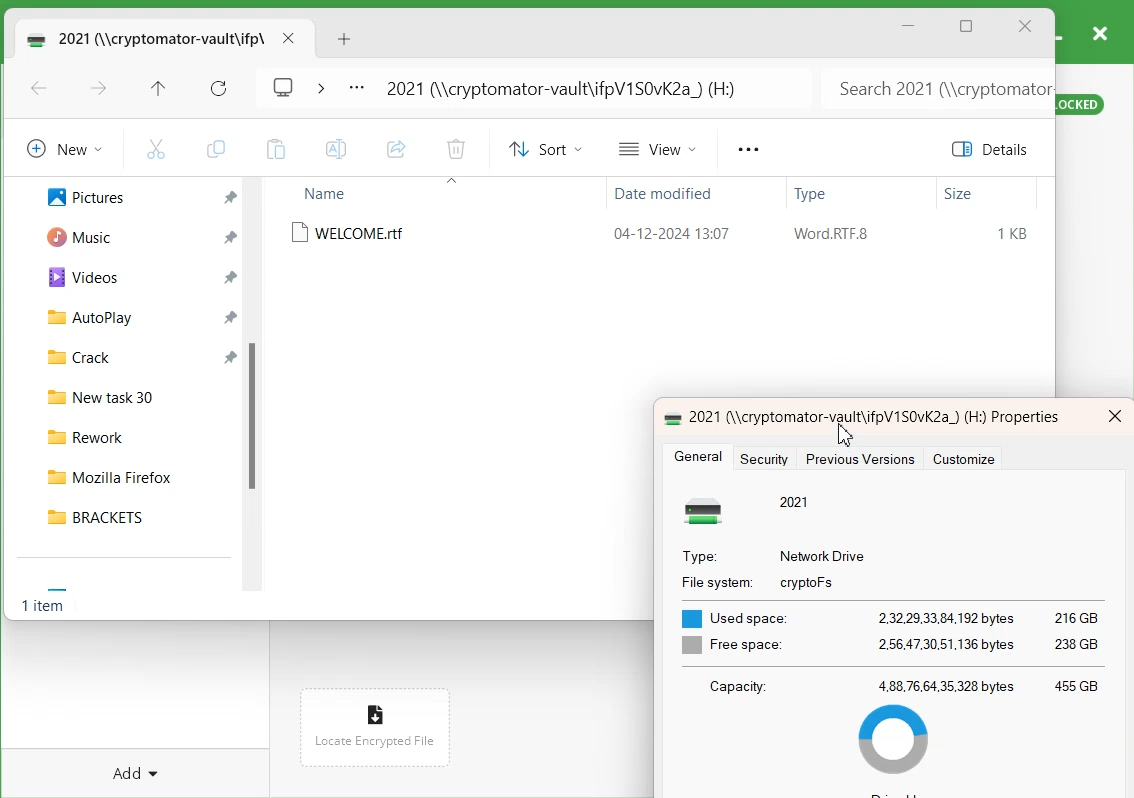 The height and width of the screenshot is (798, 1134). I want to click on Minimize, so click(909, 26).